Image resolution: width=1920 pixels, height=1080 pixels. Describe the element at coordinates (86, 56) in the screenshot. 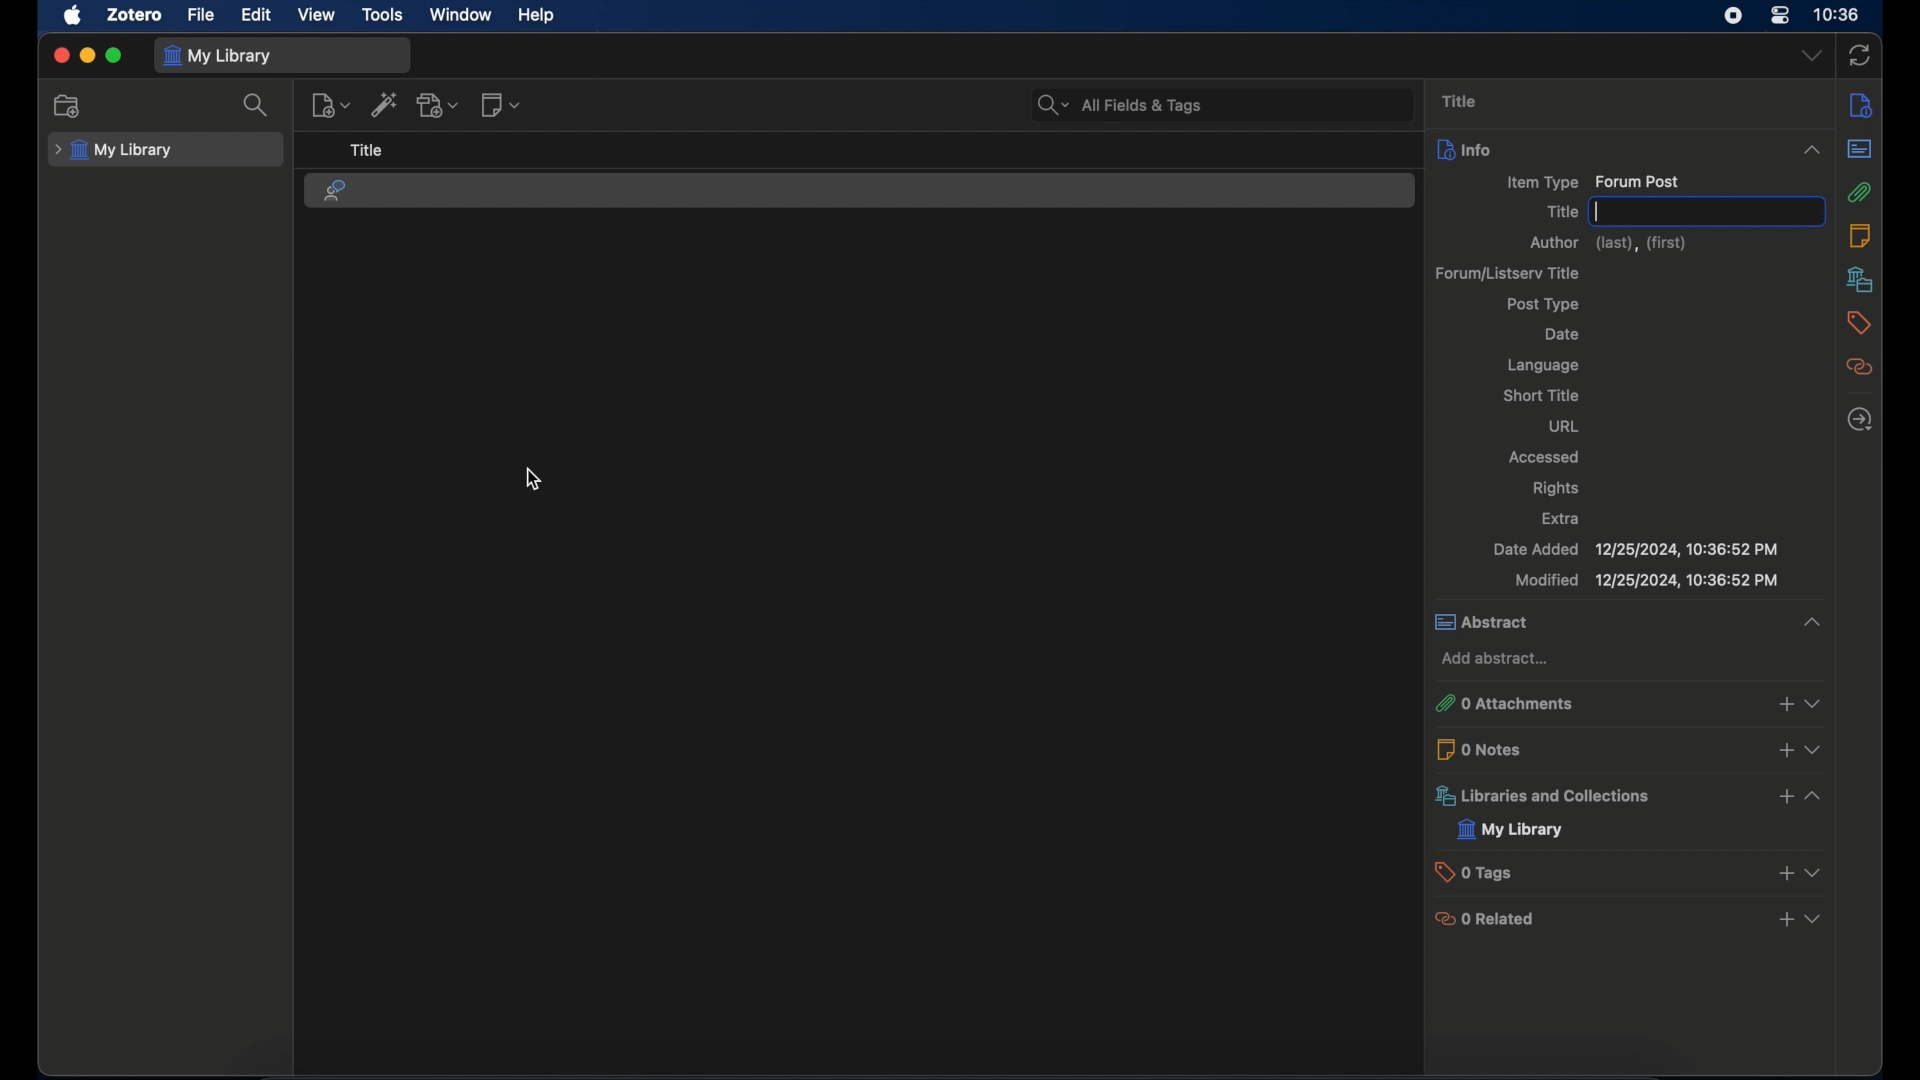

I see `minimize` at that location.